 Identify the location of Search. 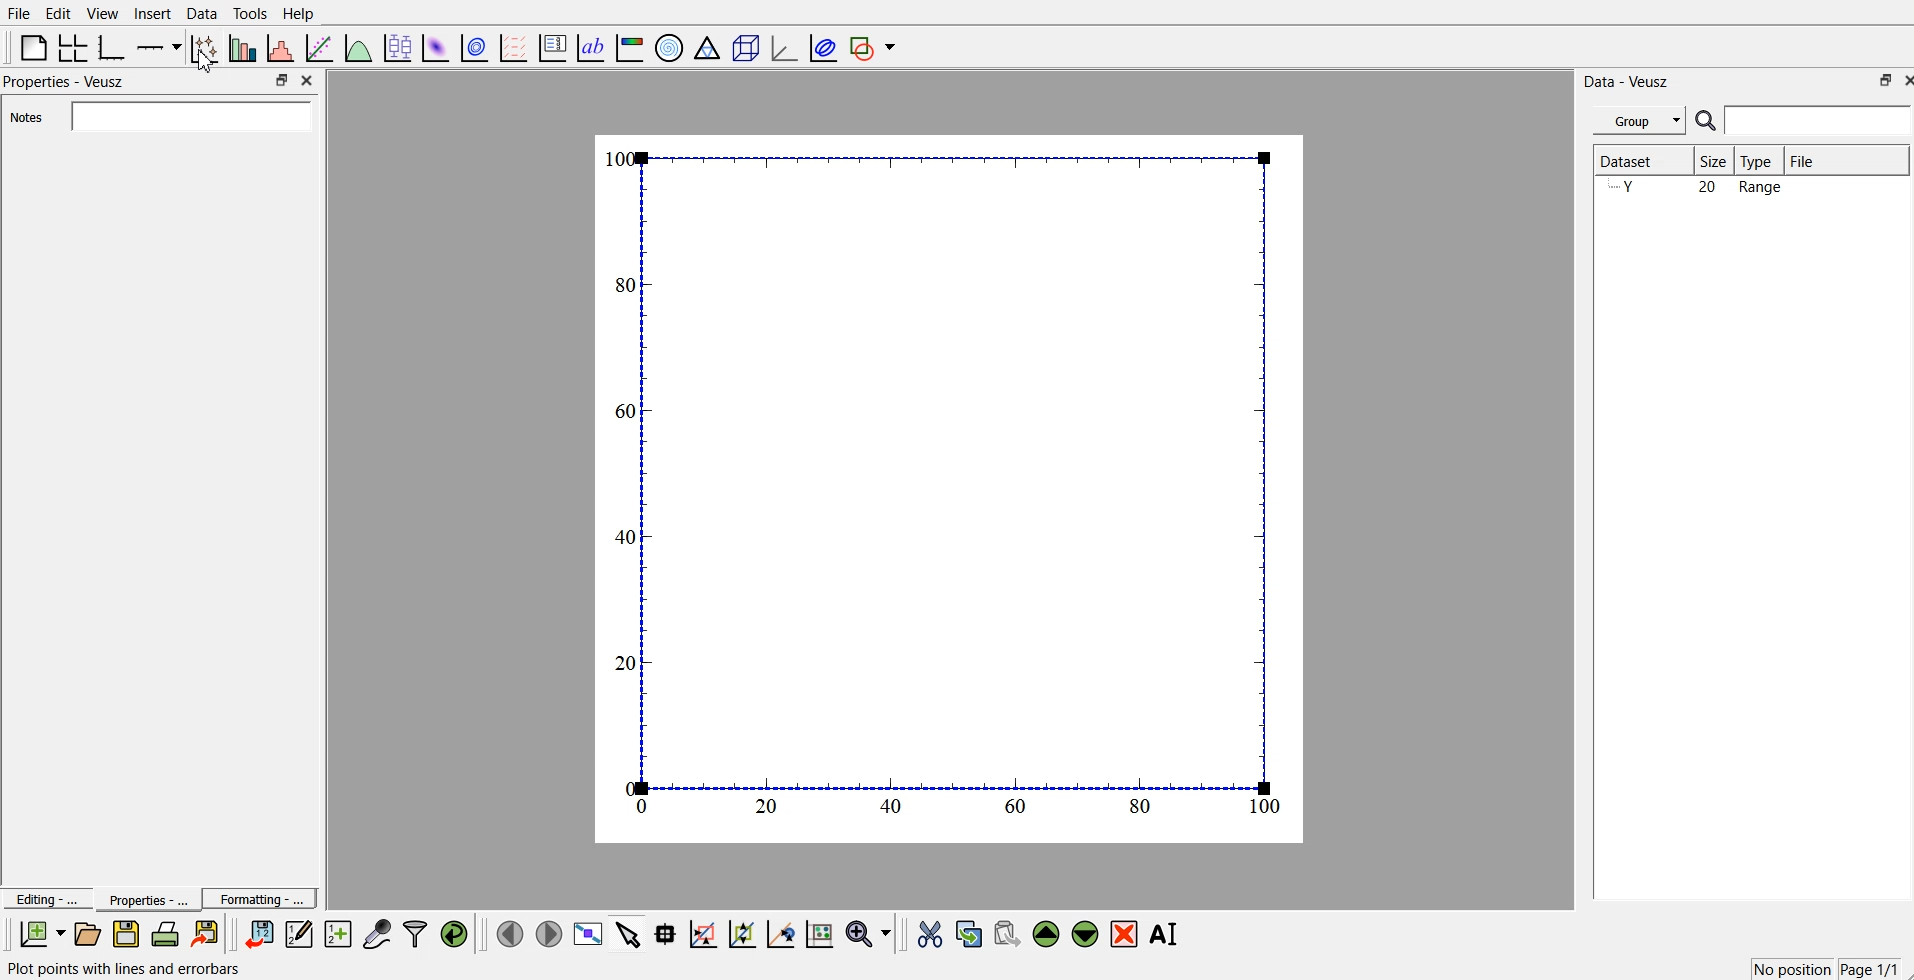
(1804, 121).